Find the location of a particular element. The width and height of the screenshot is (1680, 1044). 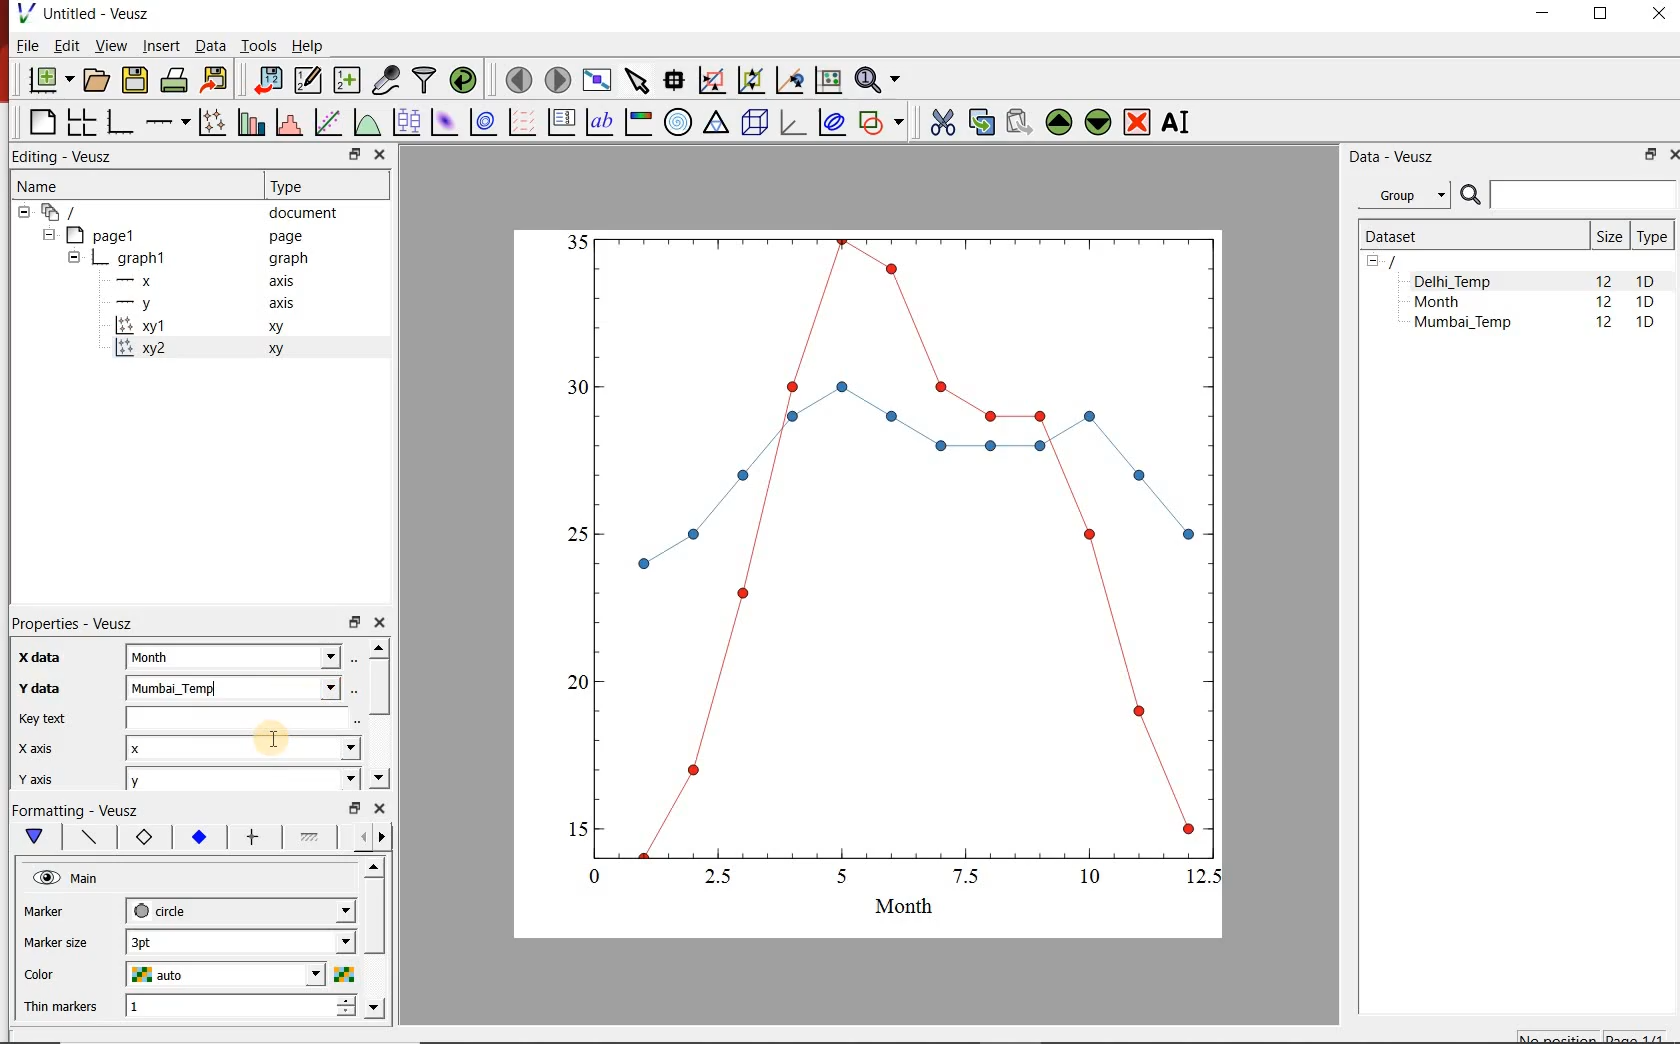

reload linked datasets is located at coordinates (463, 78).